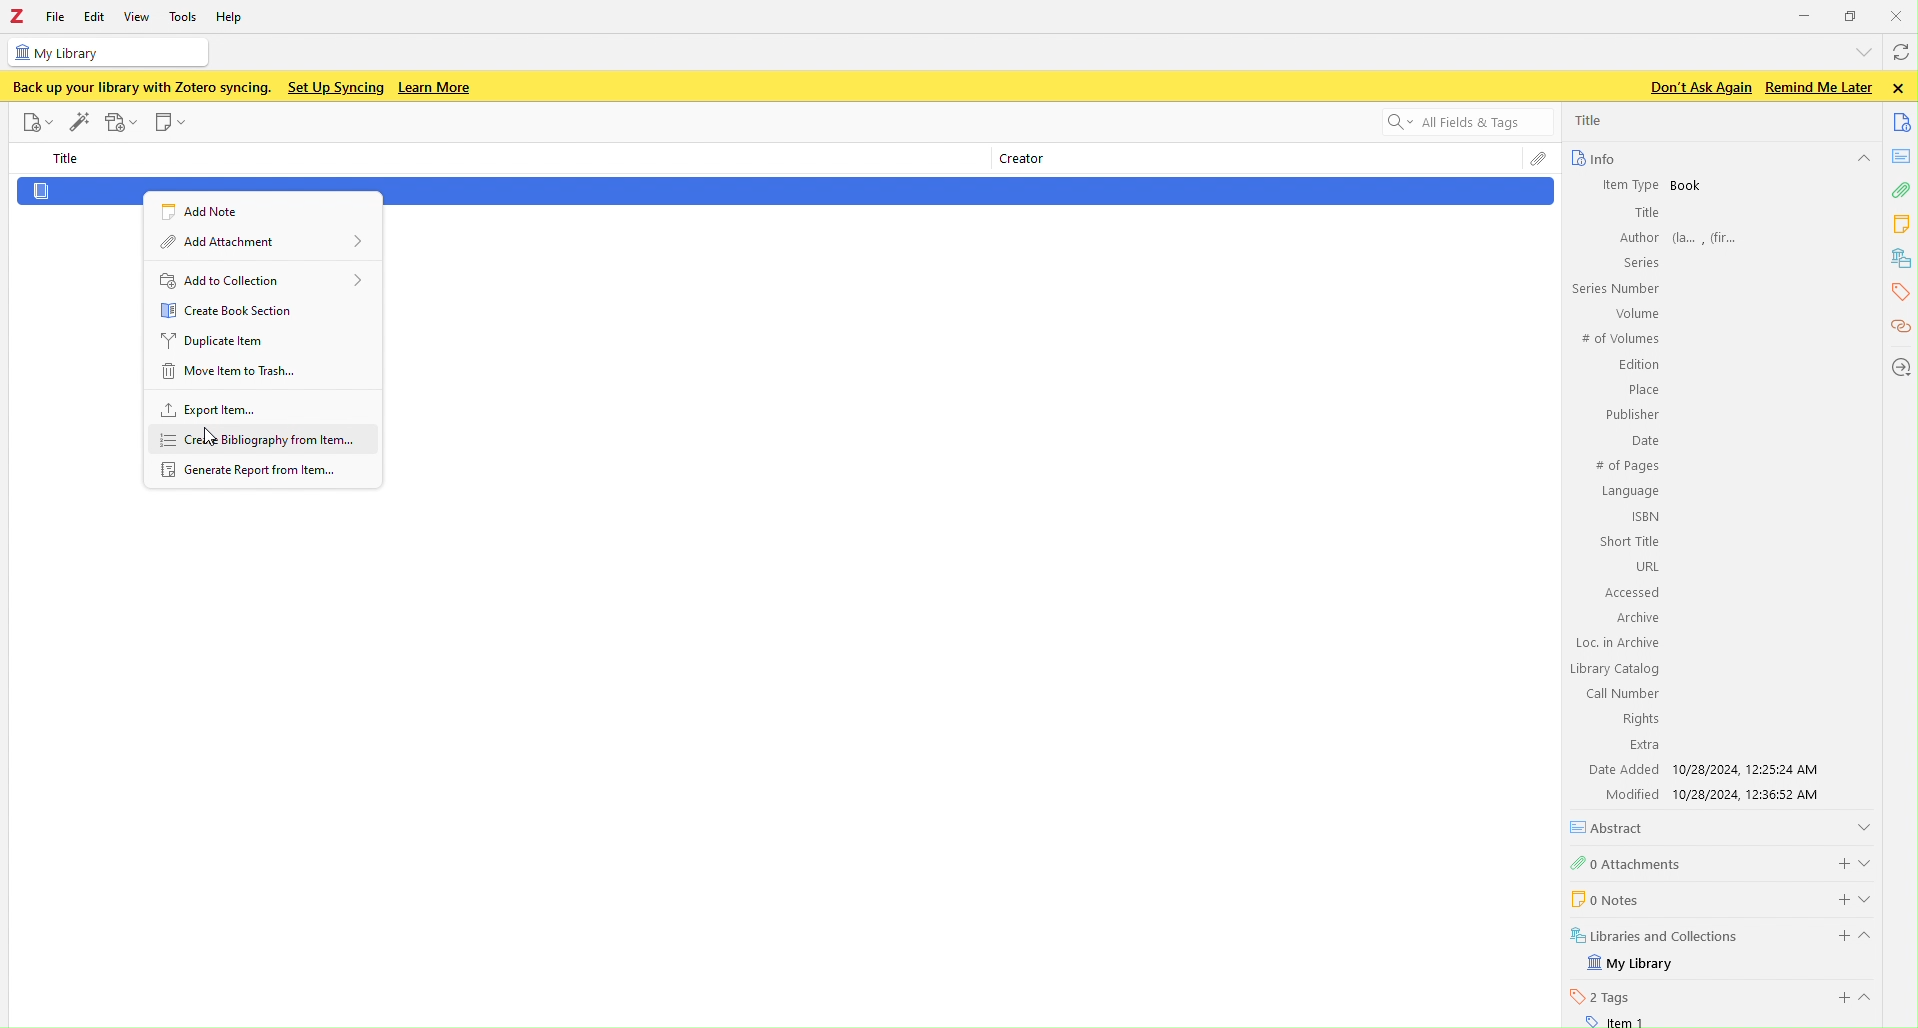 The width and height of the screenshot is (1918, 1028). I want to click on notes, so click(1903, 224).